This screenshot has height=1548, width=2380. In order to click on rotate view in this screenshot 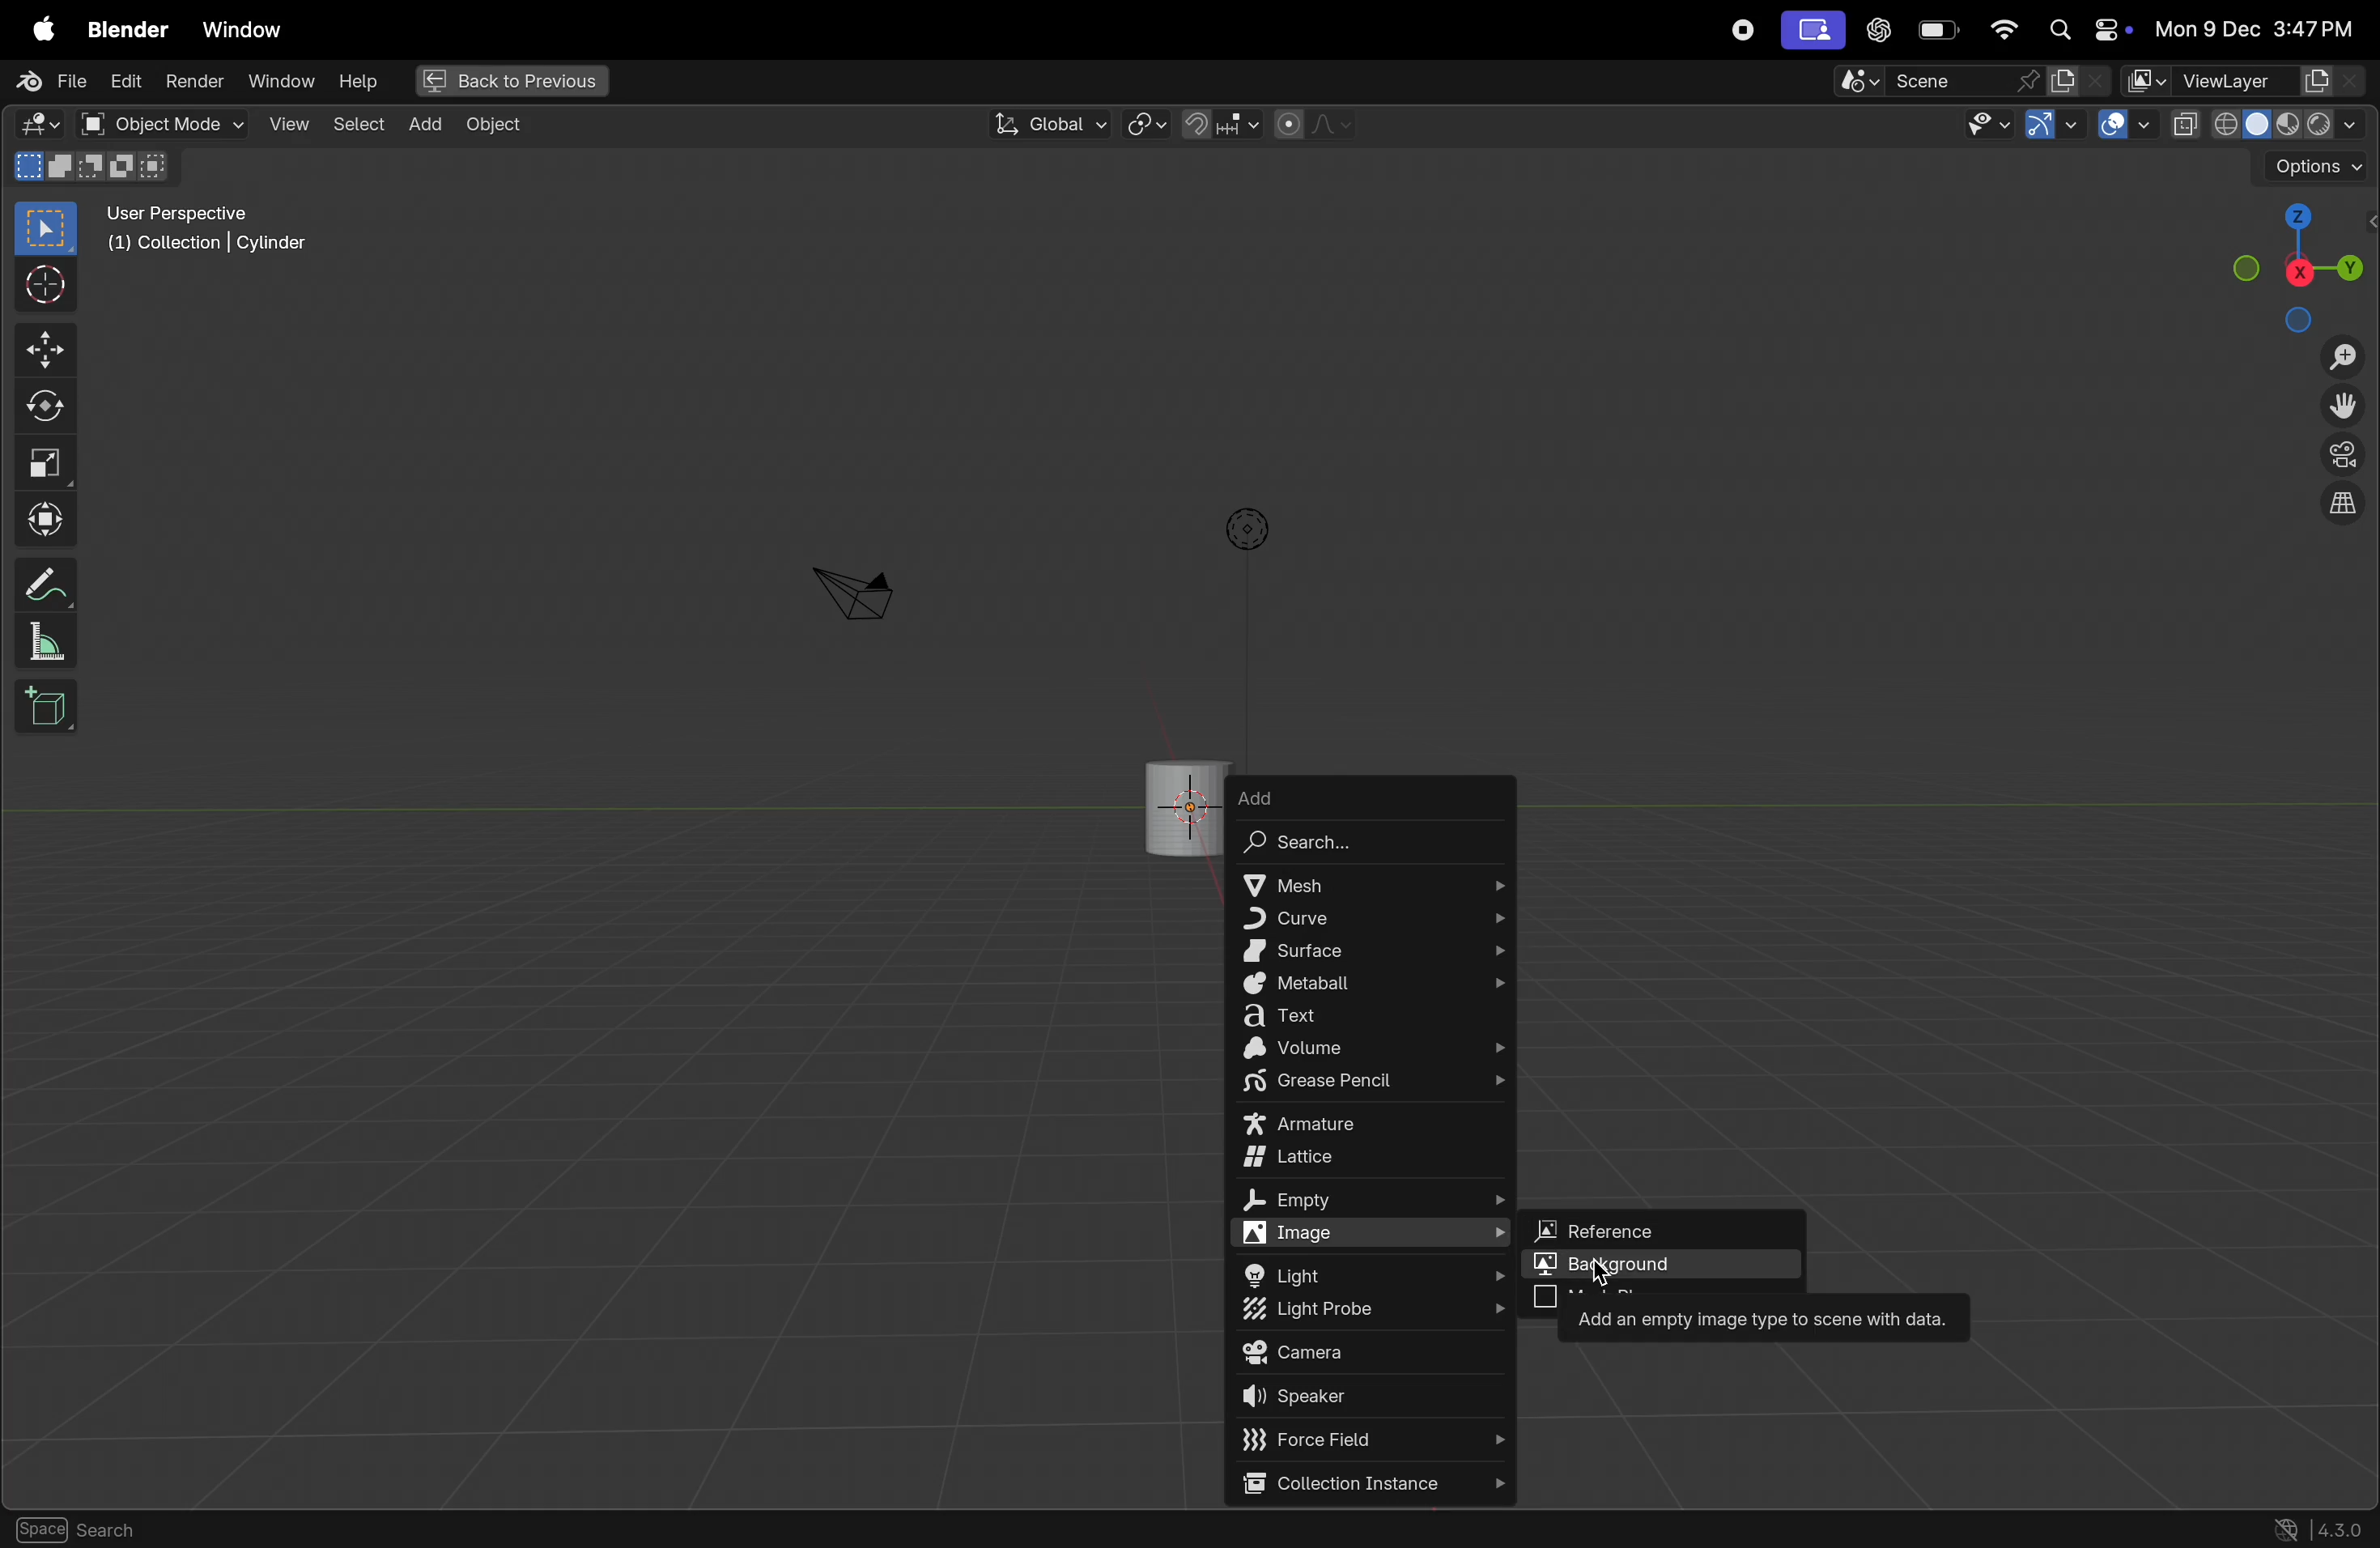, I will do `click(176, 1530)`.